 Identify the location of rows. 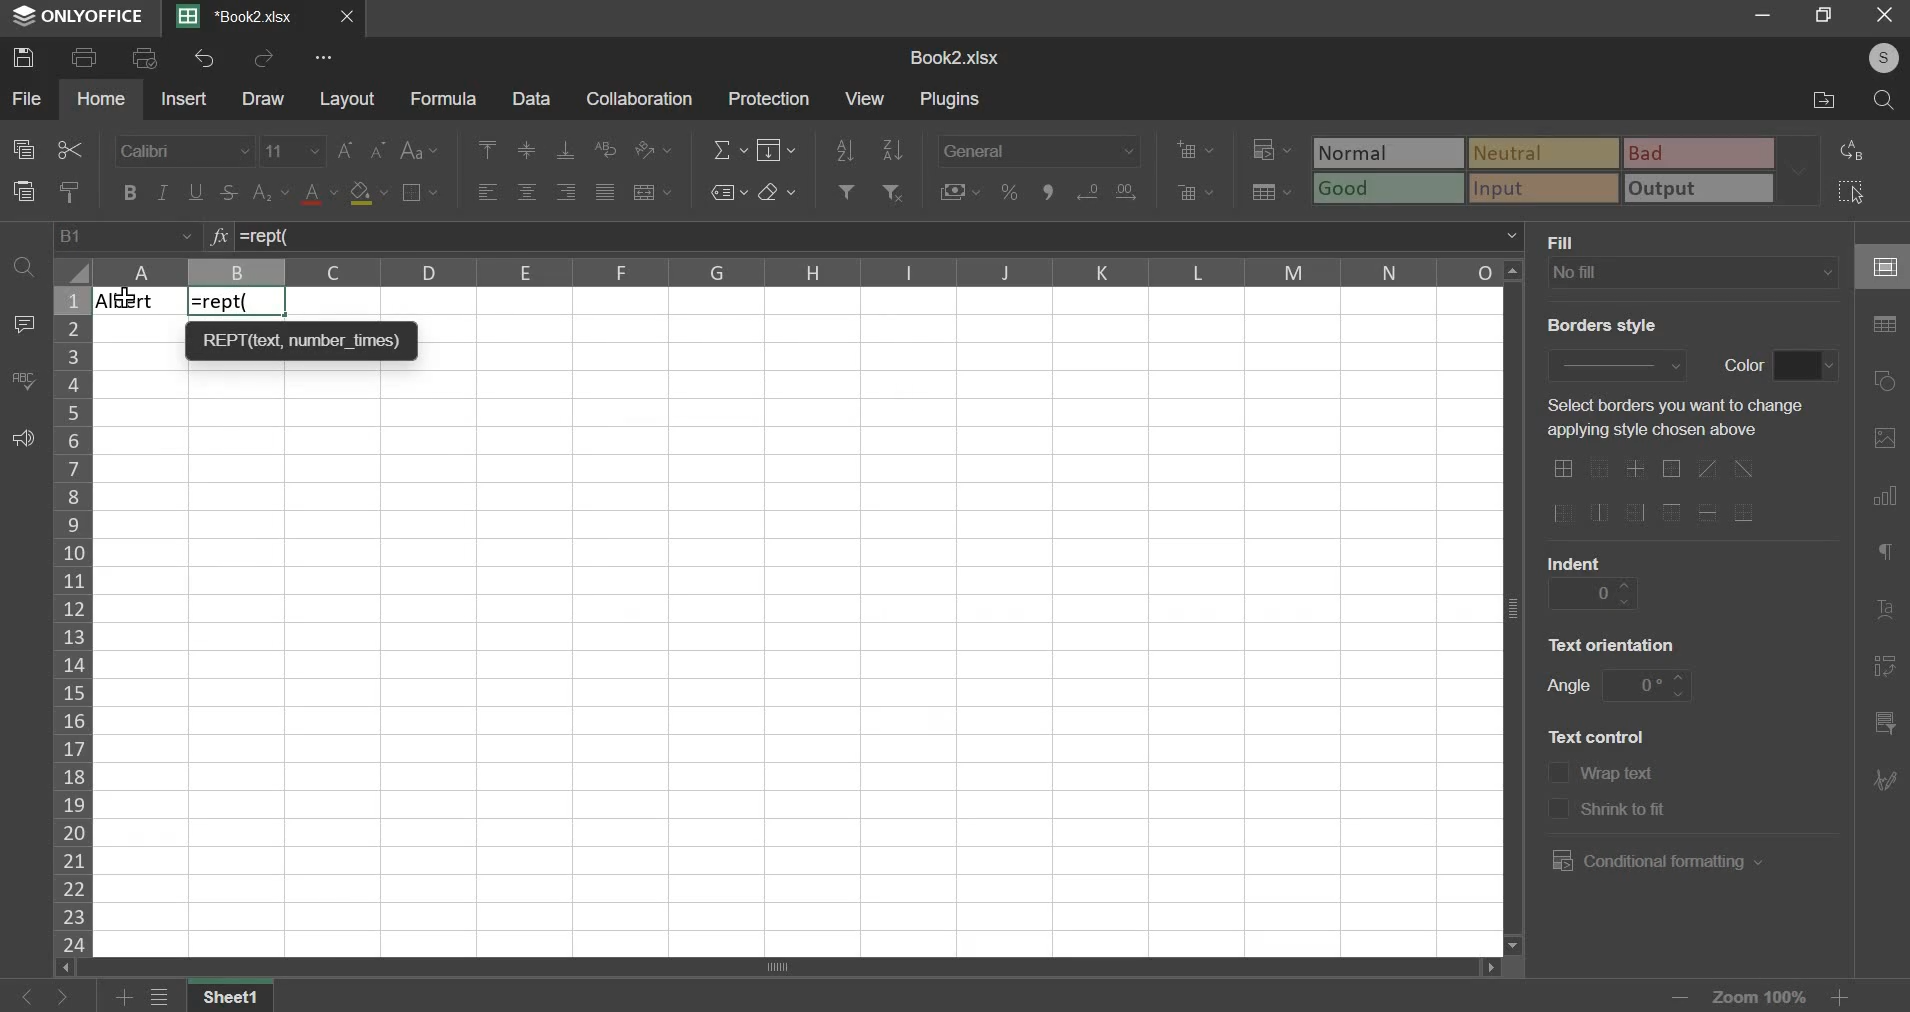
(71, 618).